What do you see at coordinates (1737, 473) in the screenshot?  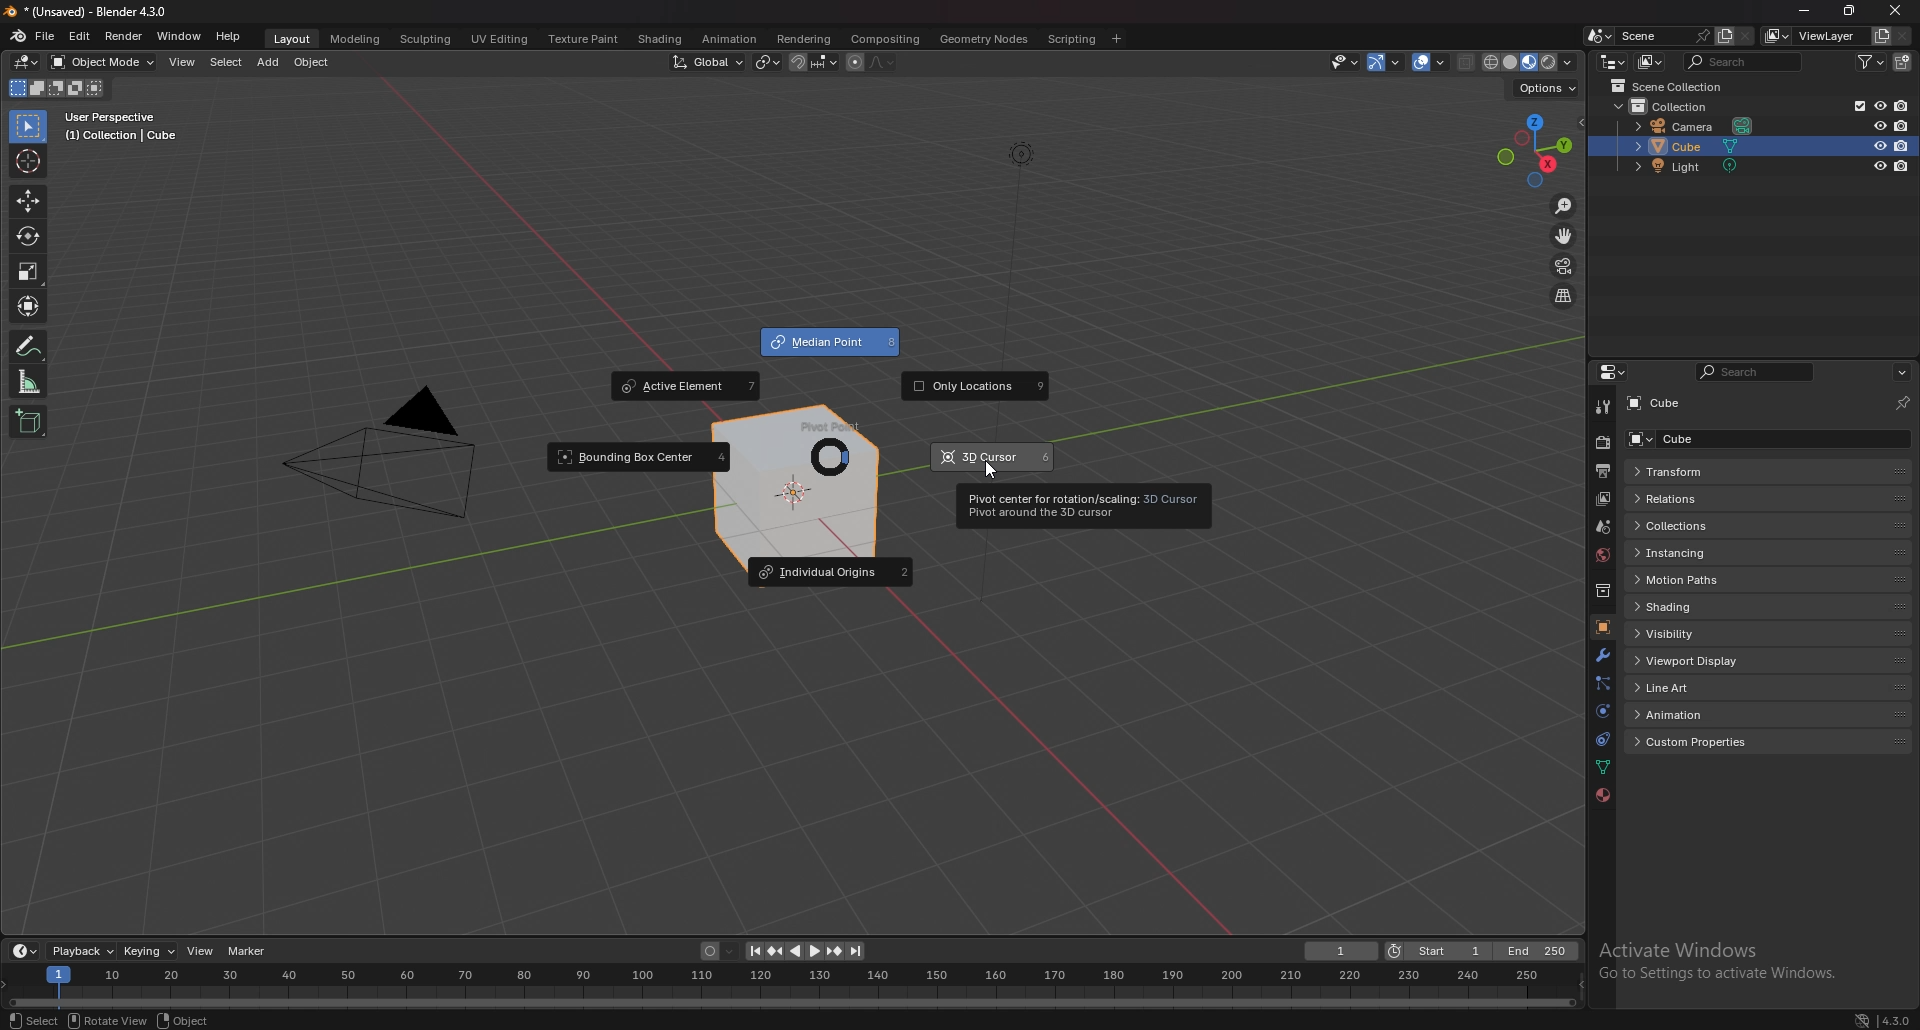 I see `transform` at bounding box center [1737, 473].